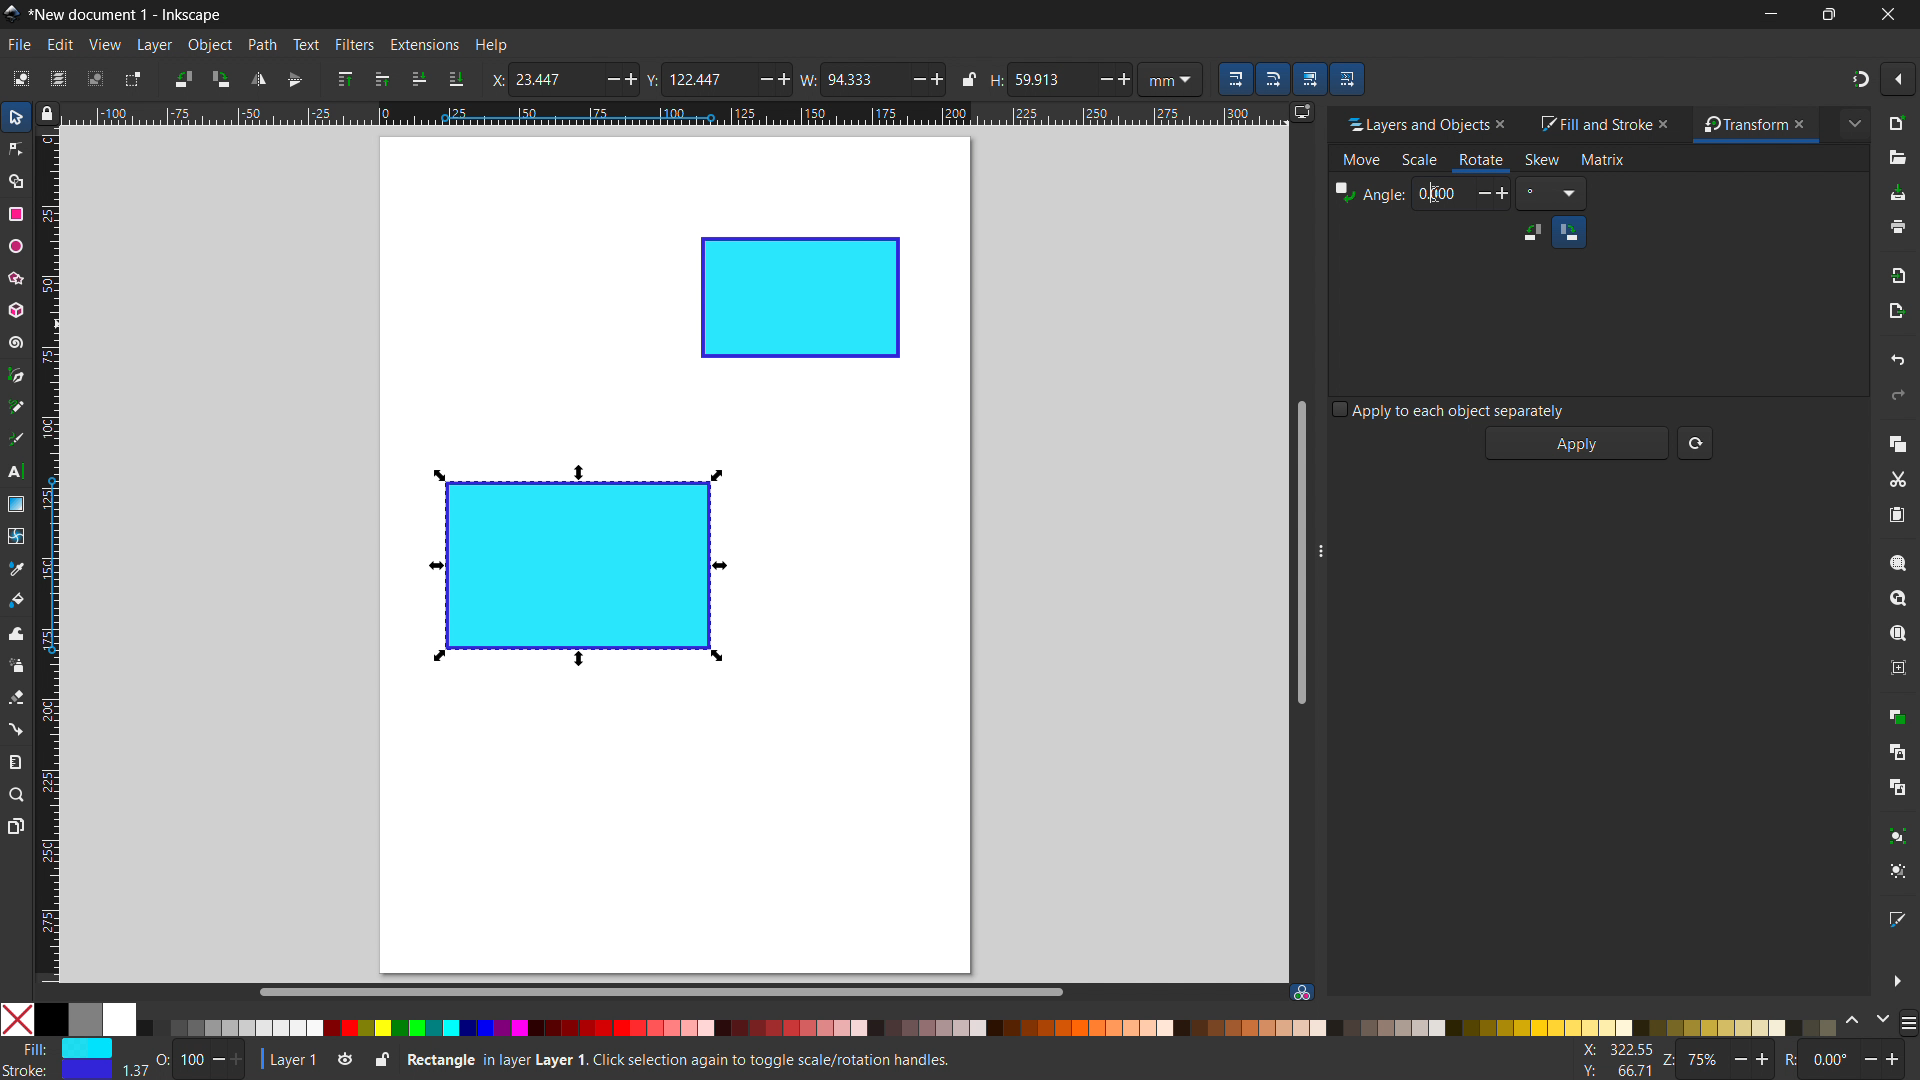  What do you see at coordinates (1886, 14) in the screenshot?
I see `close` at bounding box center [1886, 14].